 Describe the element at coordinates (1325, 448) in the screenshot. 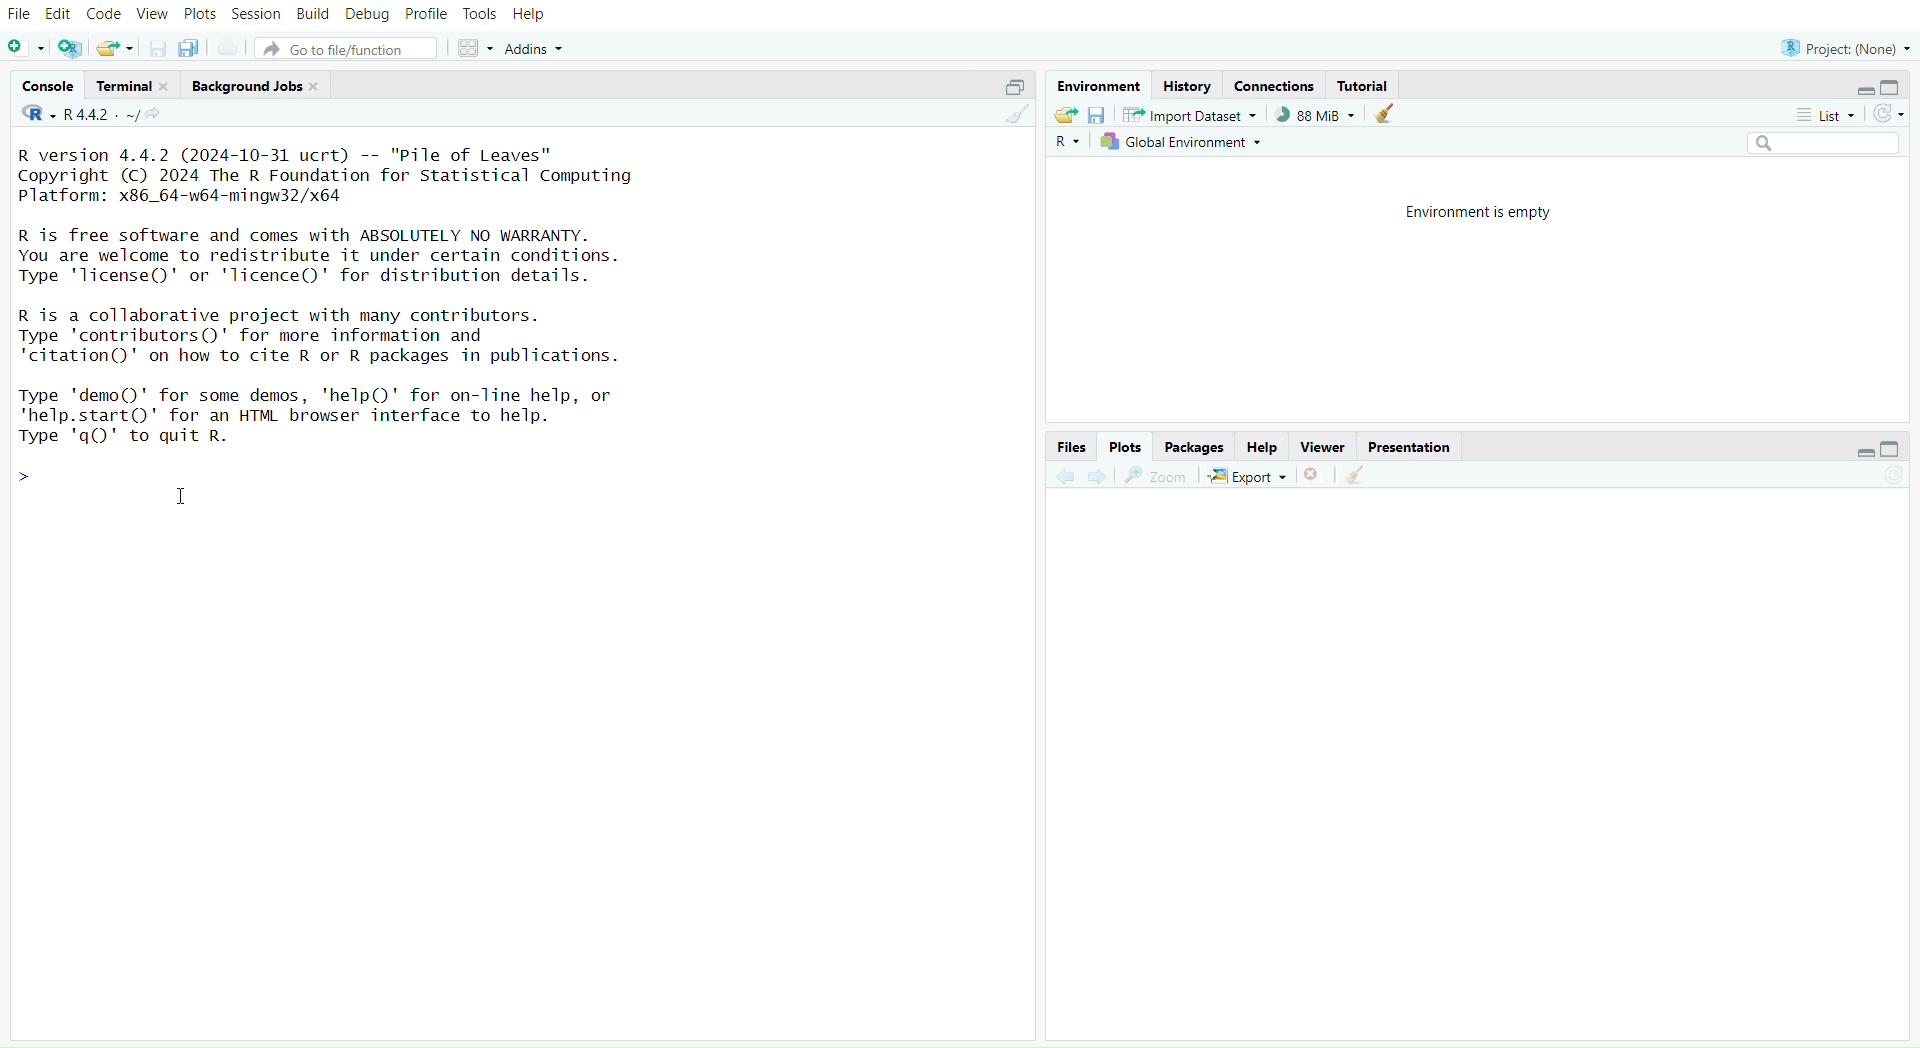

I see `viewer` at that location.